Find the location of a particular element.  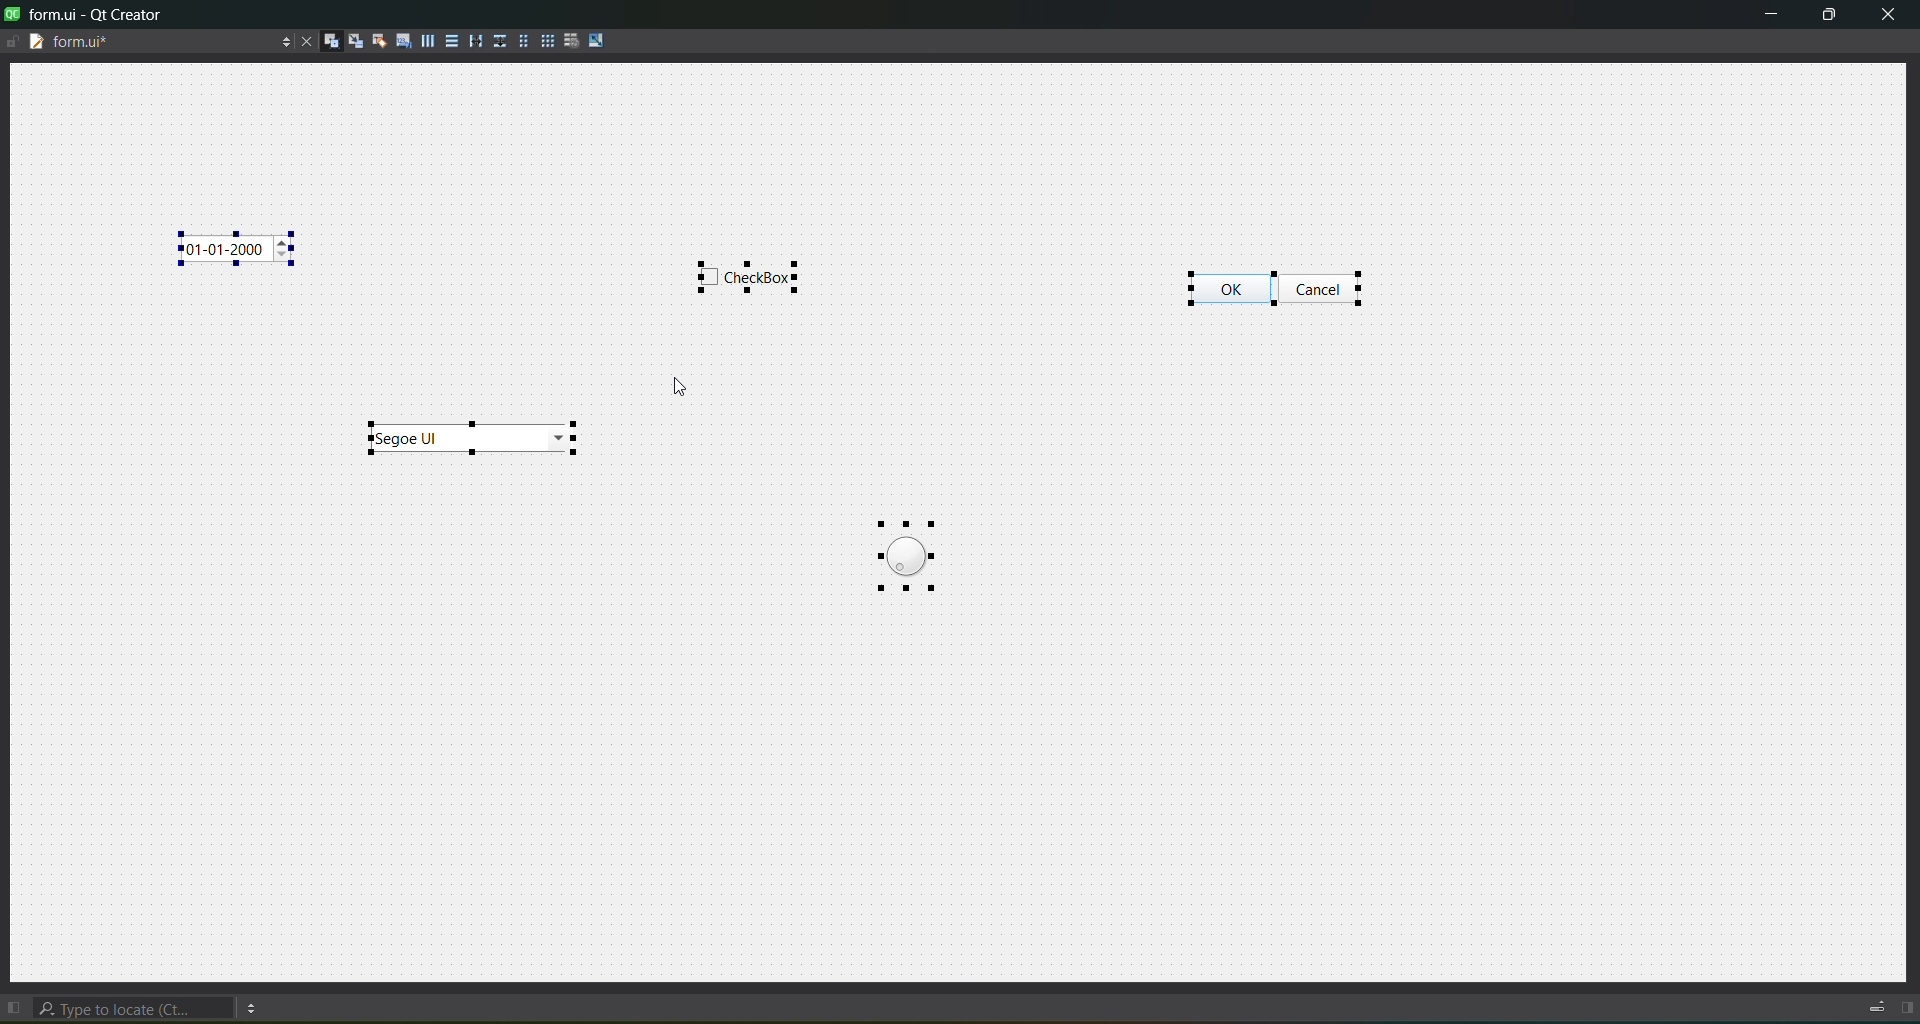

menu options is located at coordinates (256, 1005).